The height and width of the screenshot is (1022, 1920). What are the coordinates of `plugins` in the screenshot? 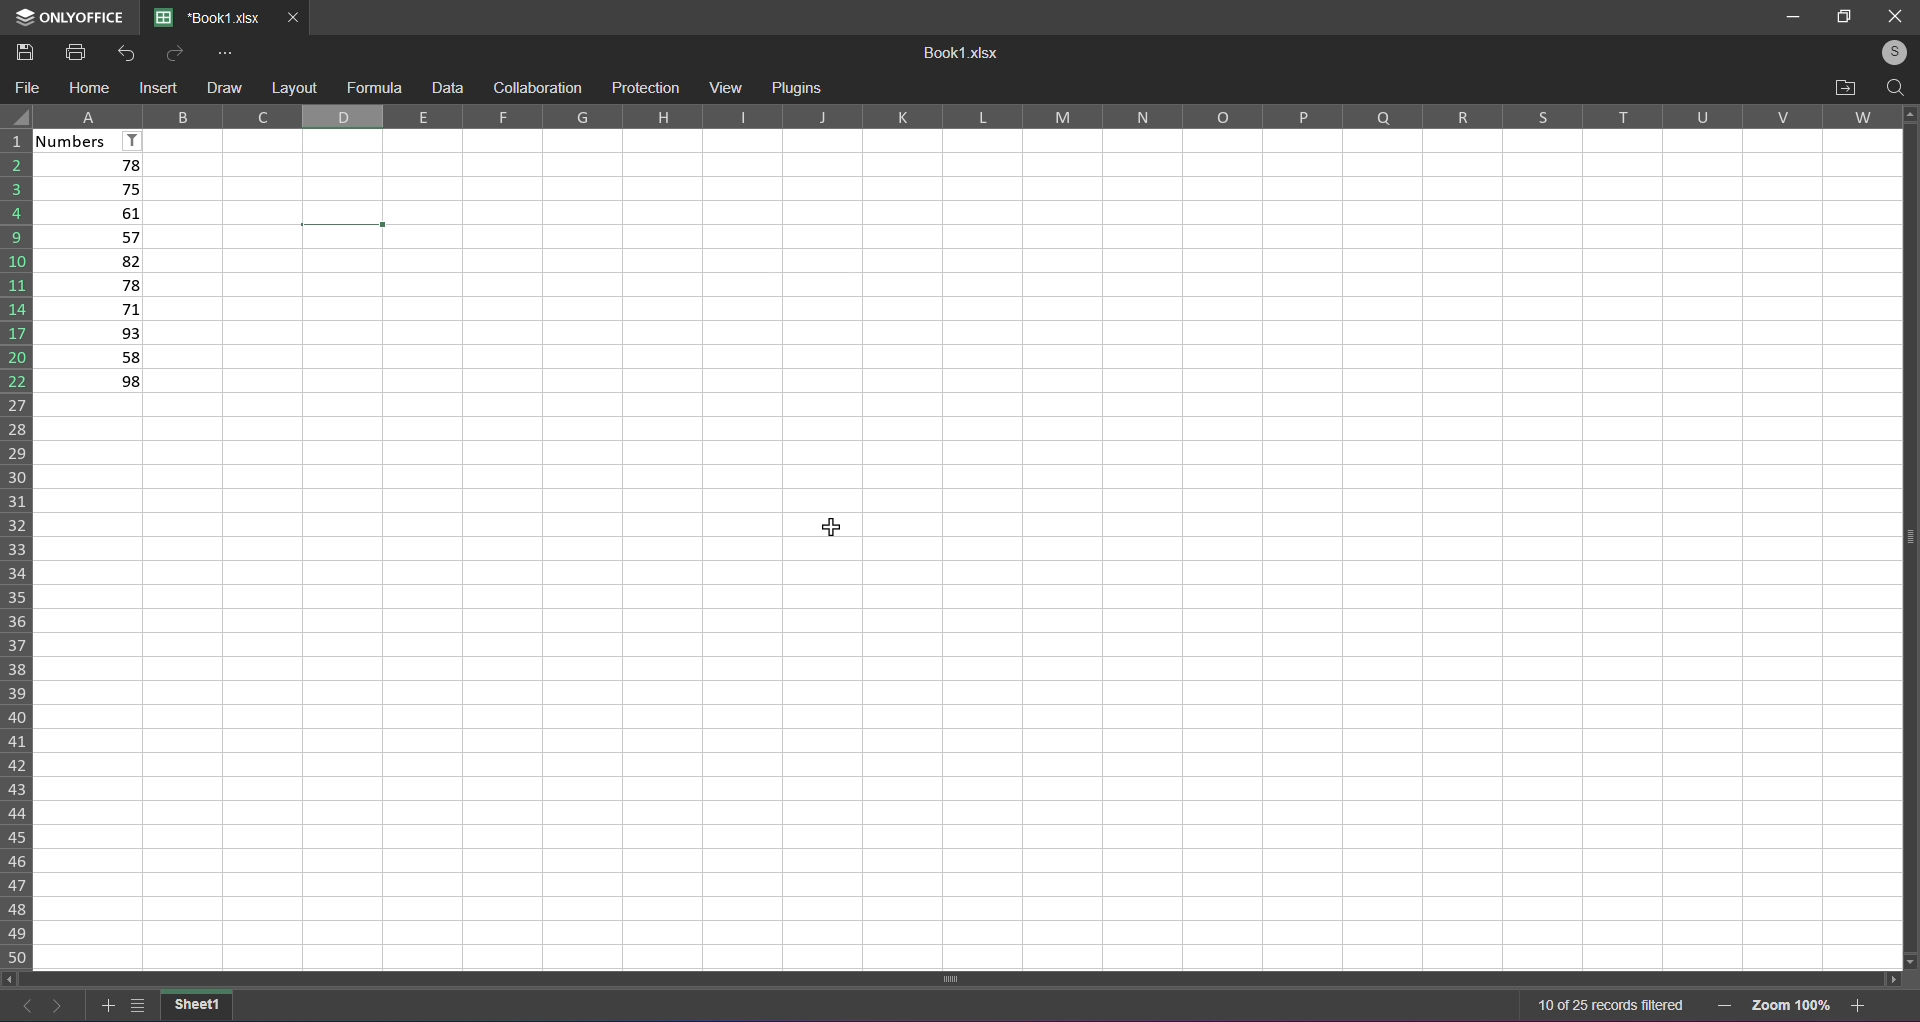 It's located at (797, 89).